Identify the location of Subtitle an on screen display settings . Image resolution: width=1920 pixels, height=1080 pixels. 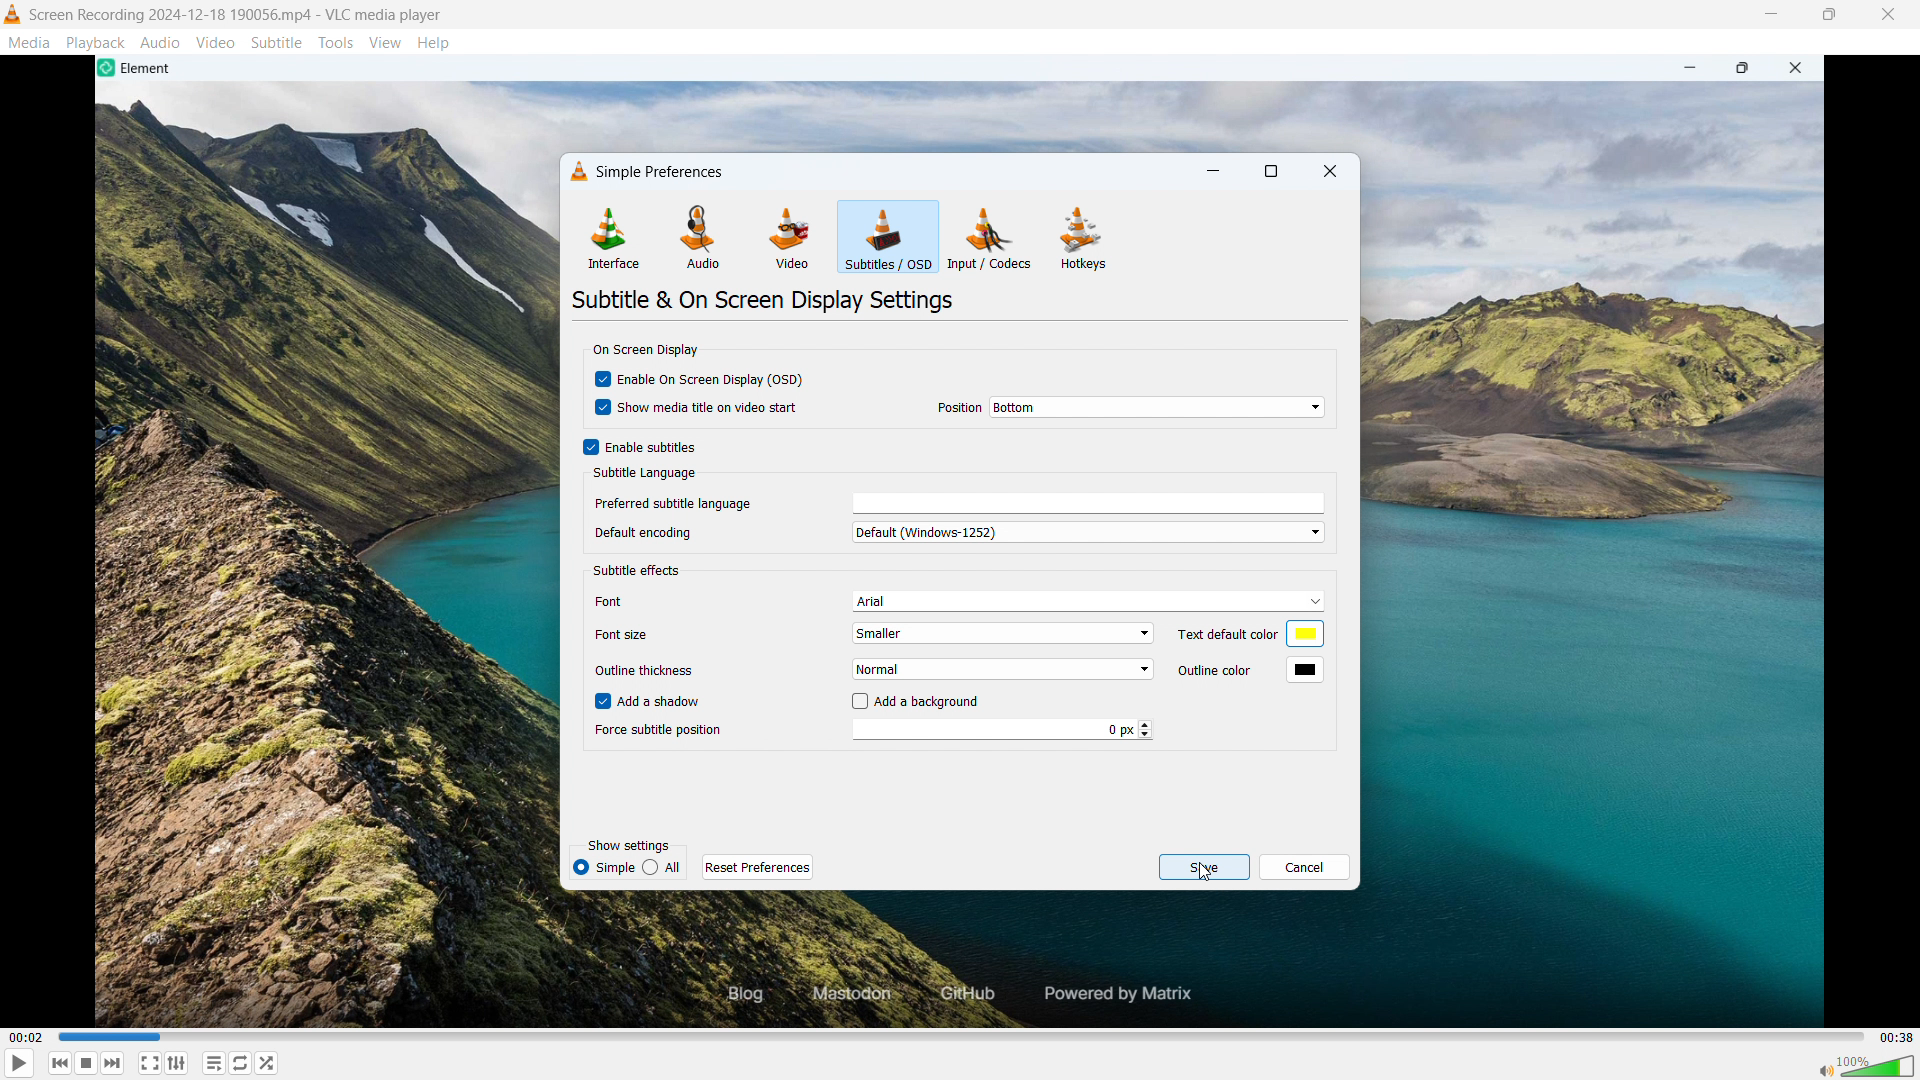
(766, 301).